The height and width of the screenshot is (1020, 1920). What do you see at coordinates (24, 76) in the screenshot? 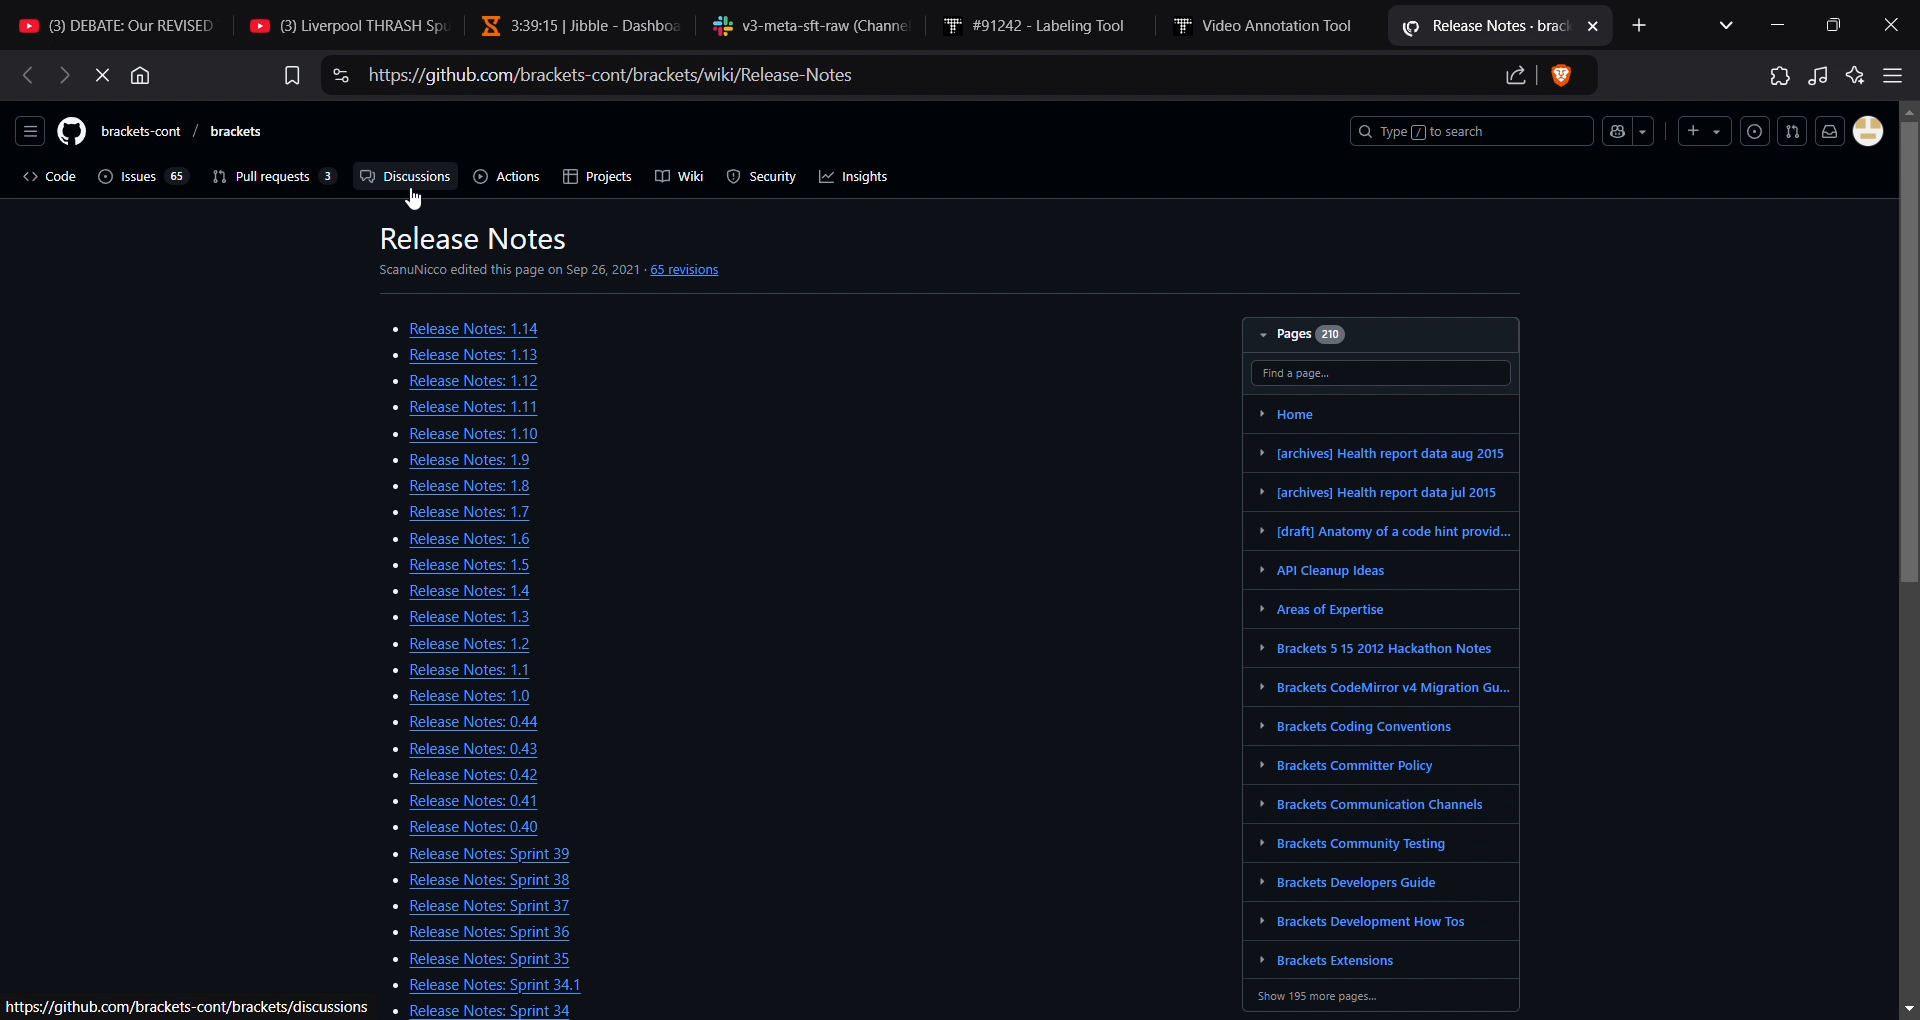
I see `navigate forward` at bounding box center [24, 76].